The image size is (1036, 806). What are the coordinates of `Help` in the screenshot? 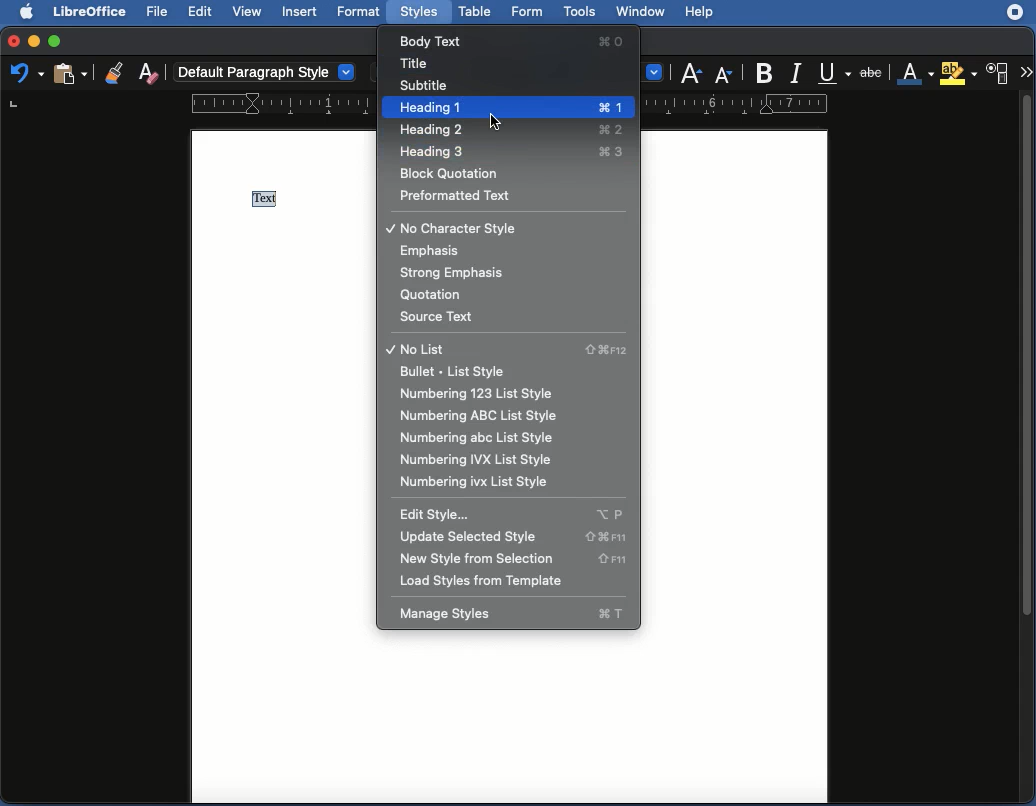 It's located at (701, 11).